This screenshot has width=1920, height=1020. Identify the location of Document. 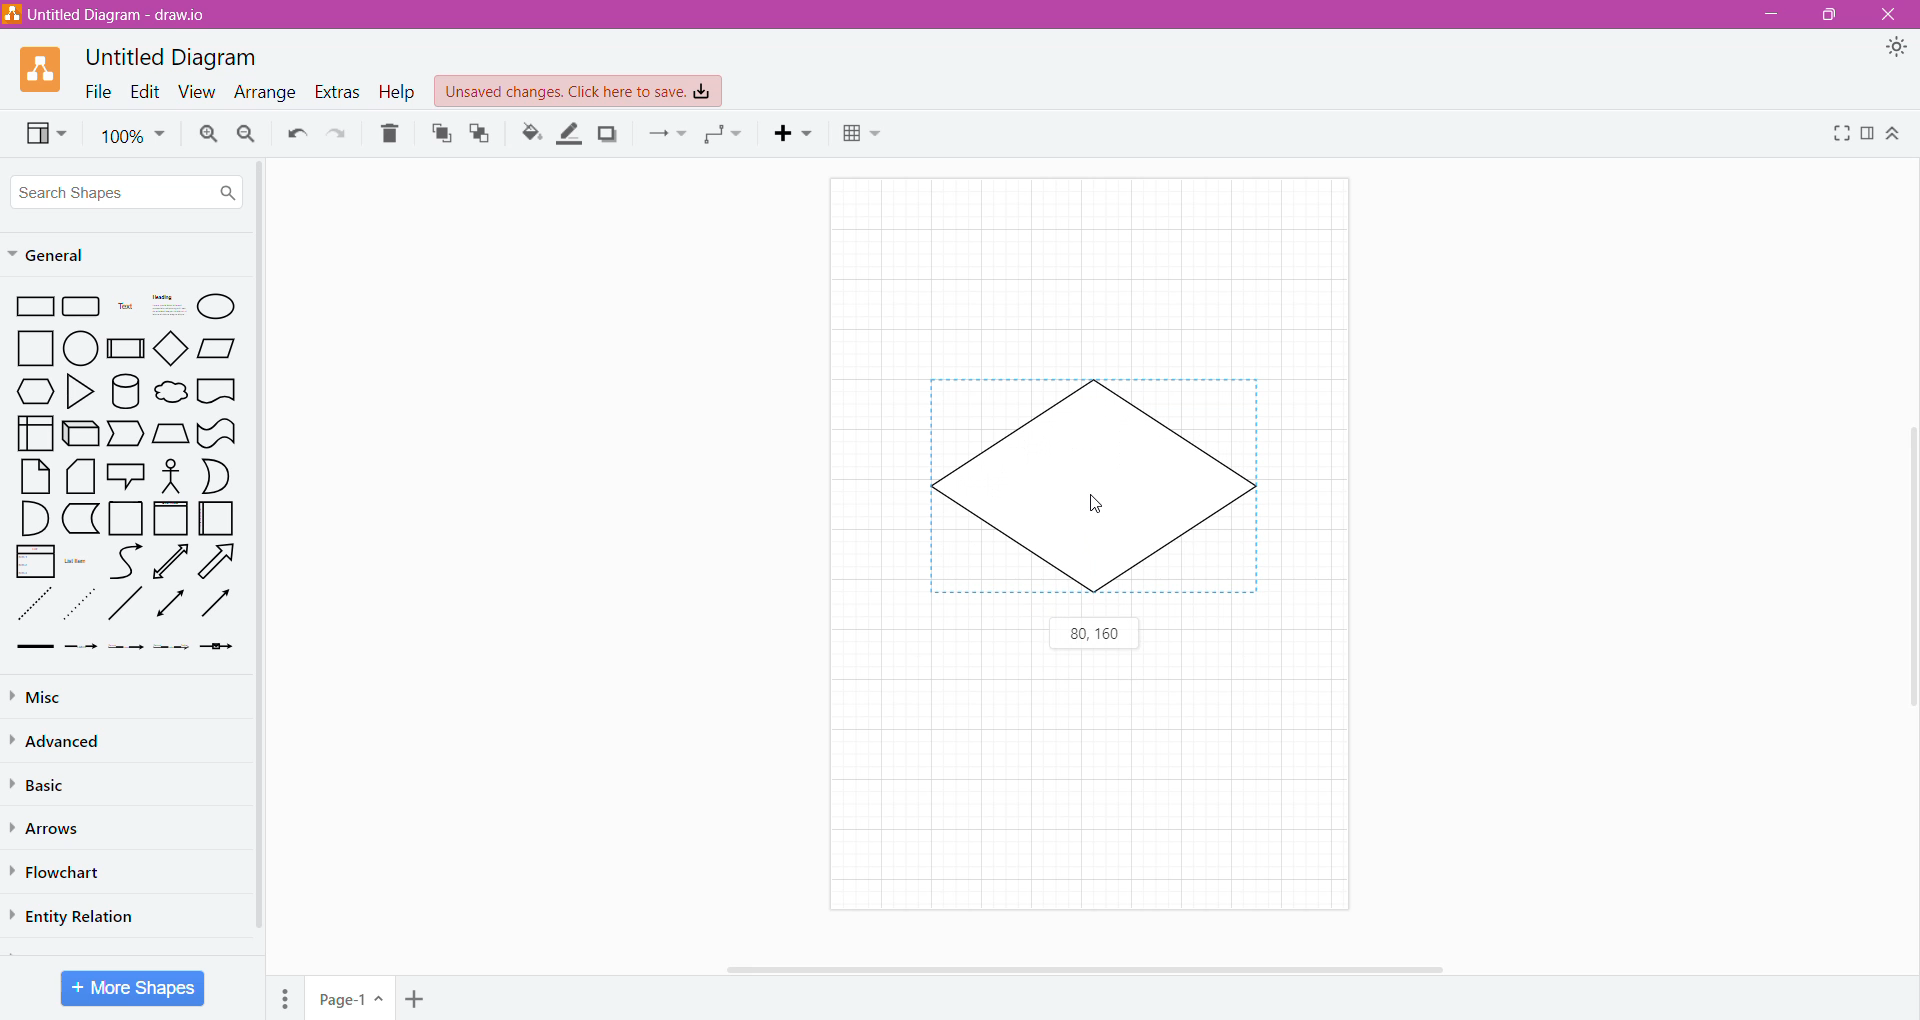
(217, 393).